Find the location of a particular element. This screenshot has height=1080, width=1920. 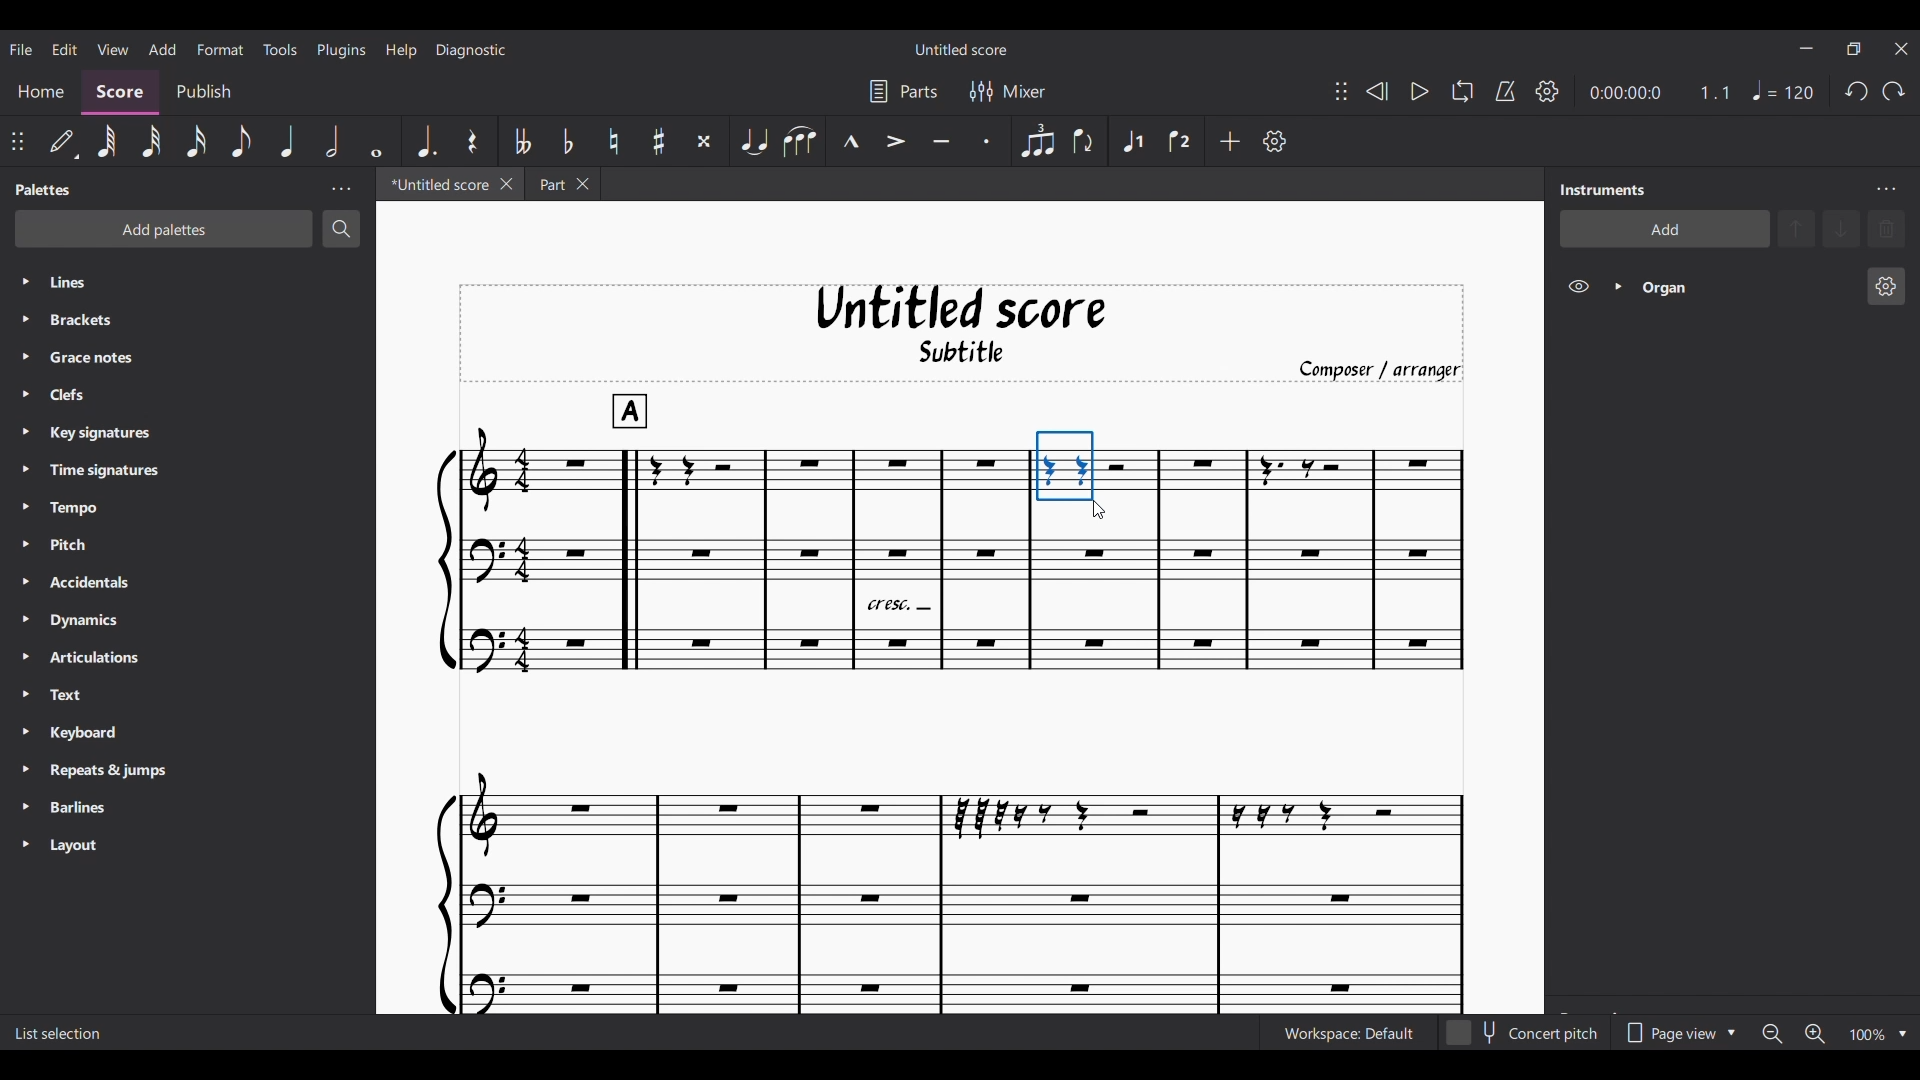

Score title, sub-title, and composer name is located at coordinates (962, 333).